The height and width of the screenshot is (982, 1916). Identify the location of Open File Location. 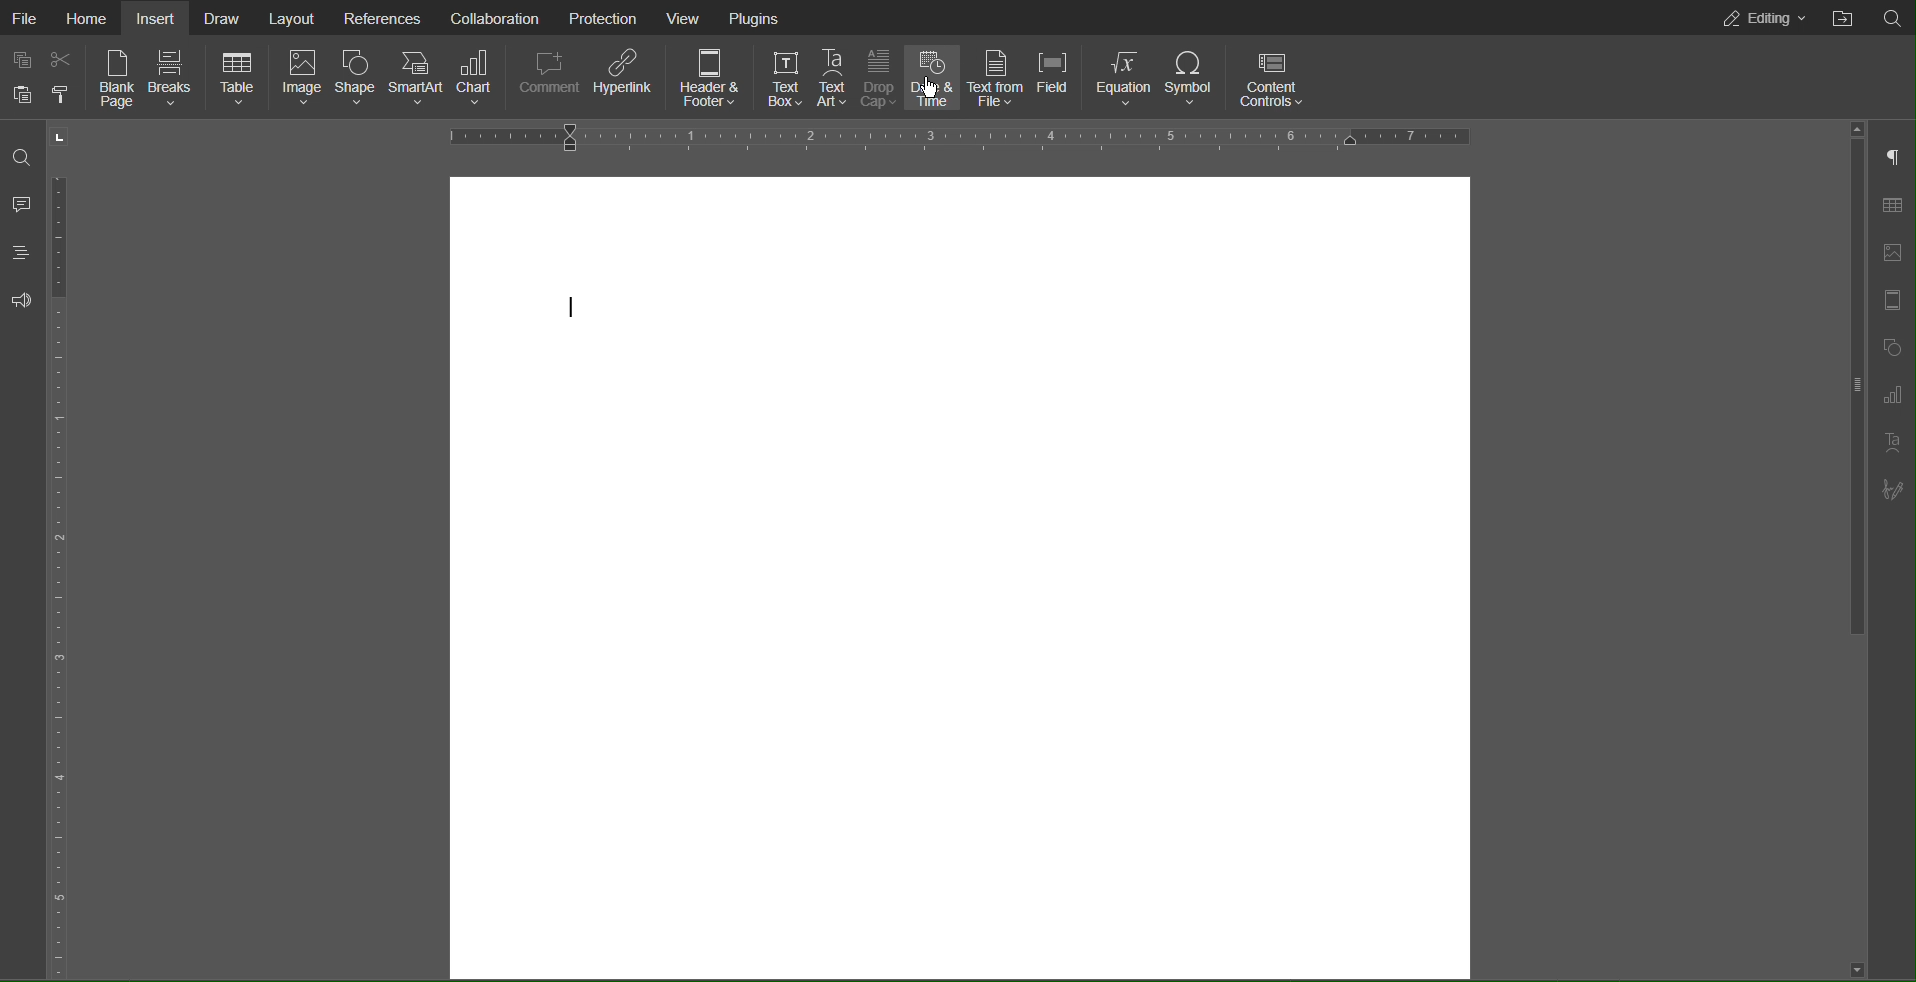
(1842, 17).